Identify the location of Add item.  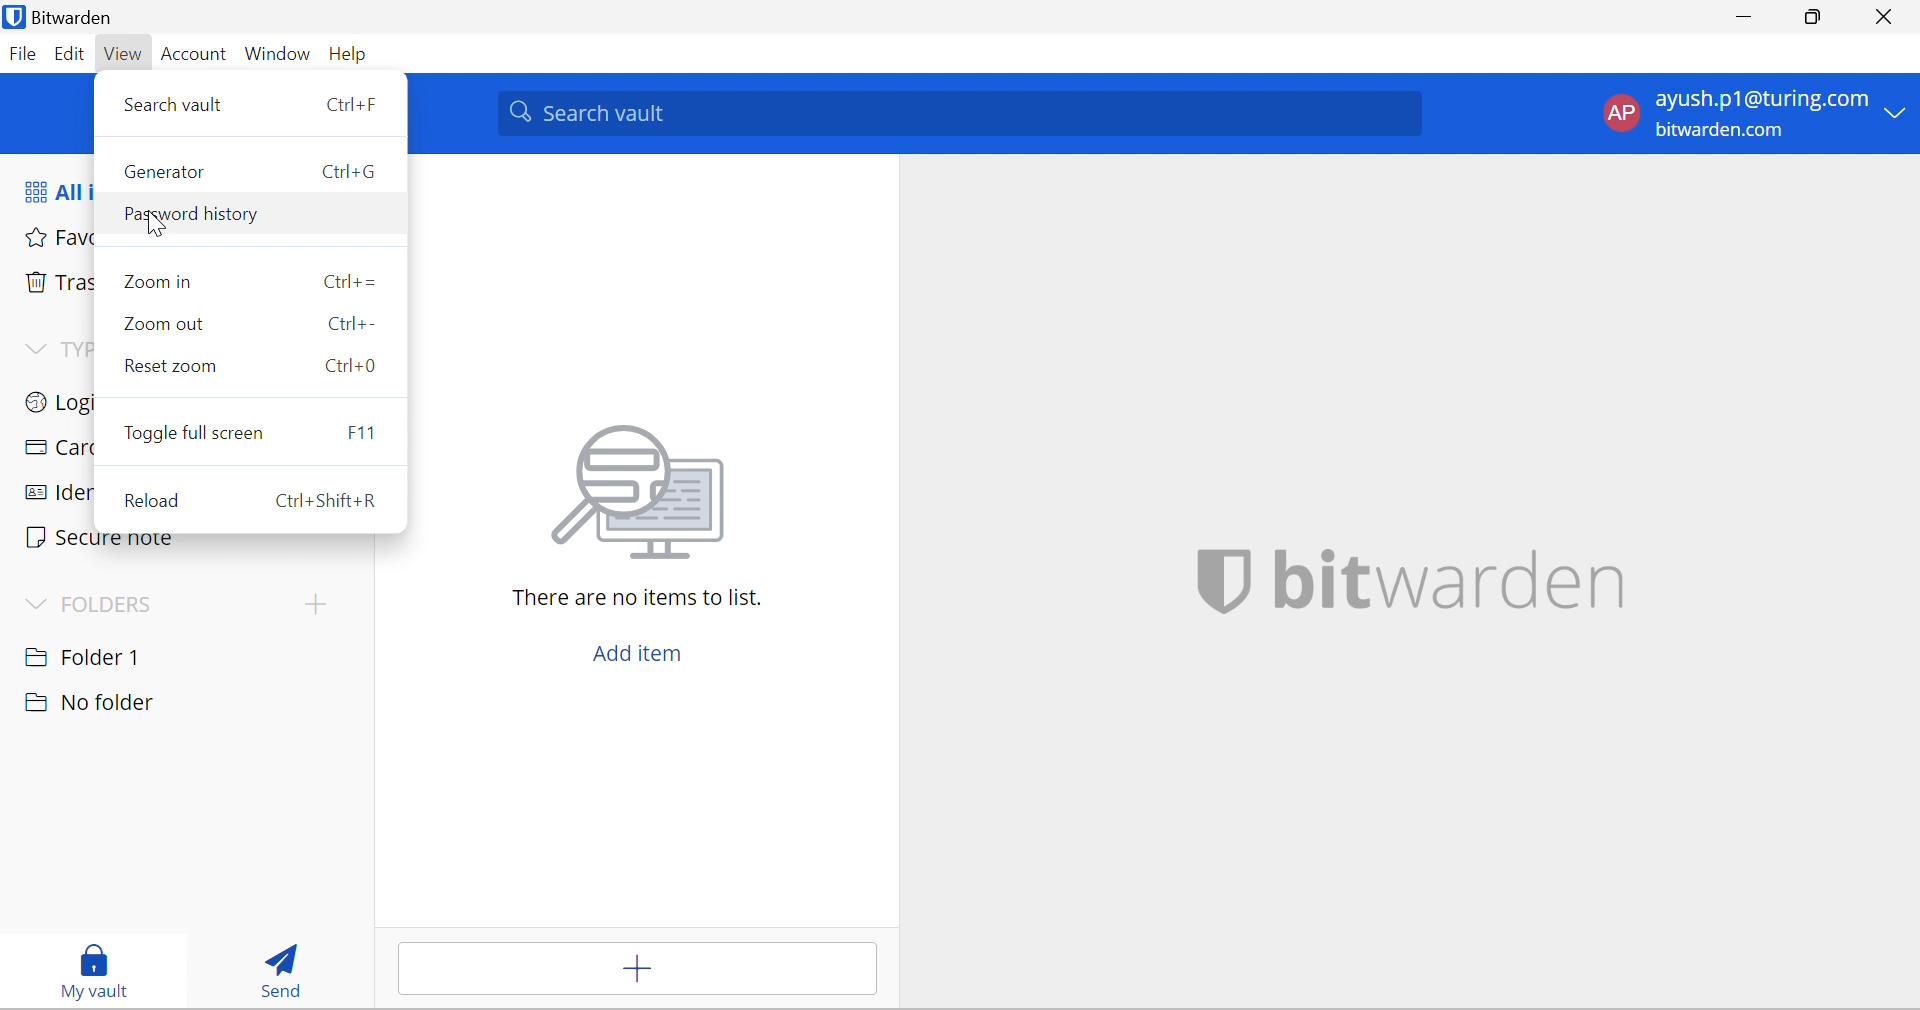
(631, 651).